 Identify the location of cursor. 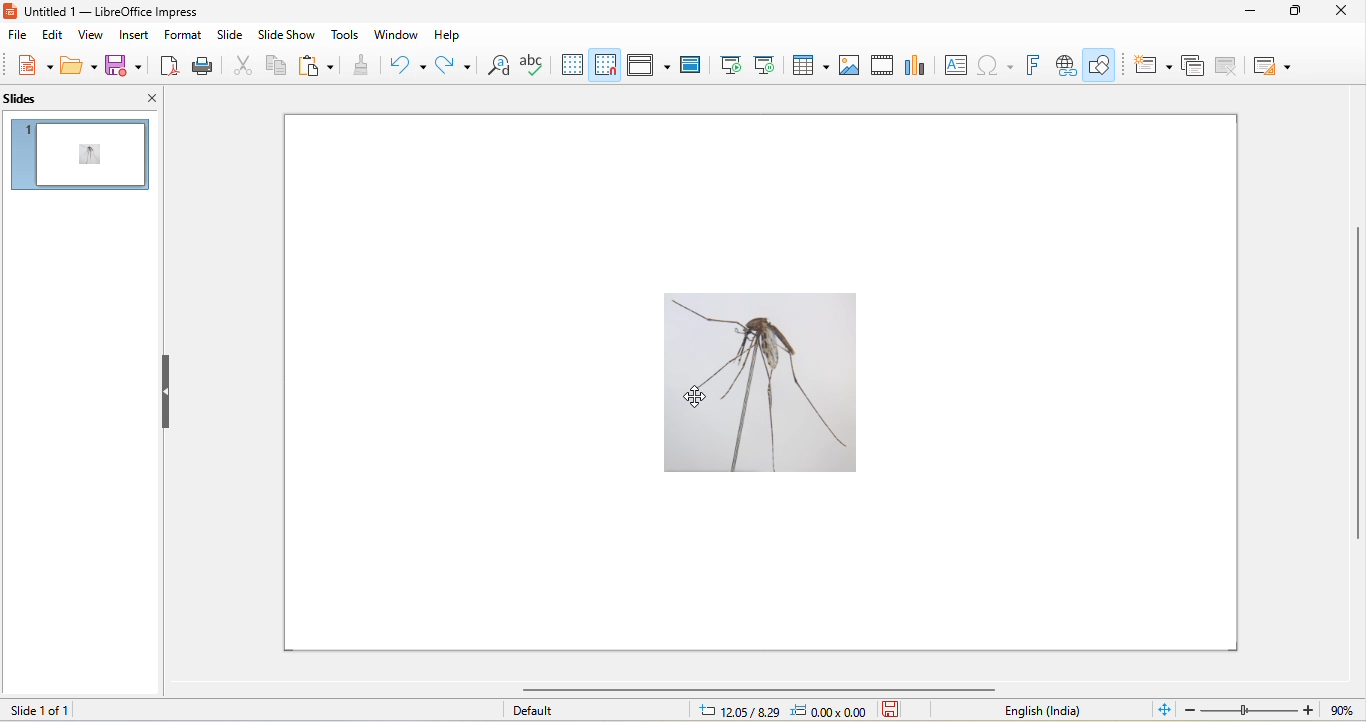
(700, 401).